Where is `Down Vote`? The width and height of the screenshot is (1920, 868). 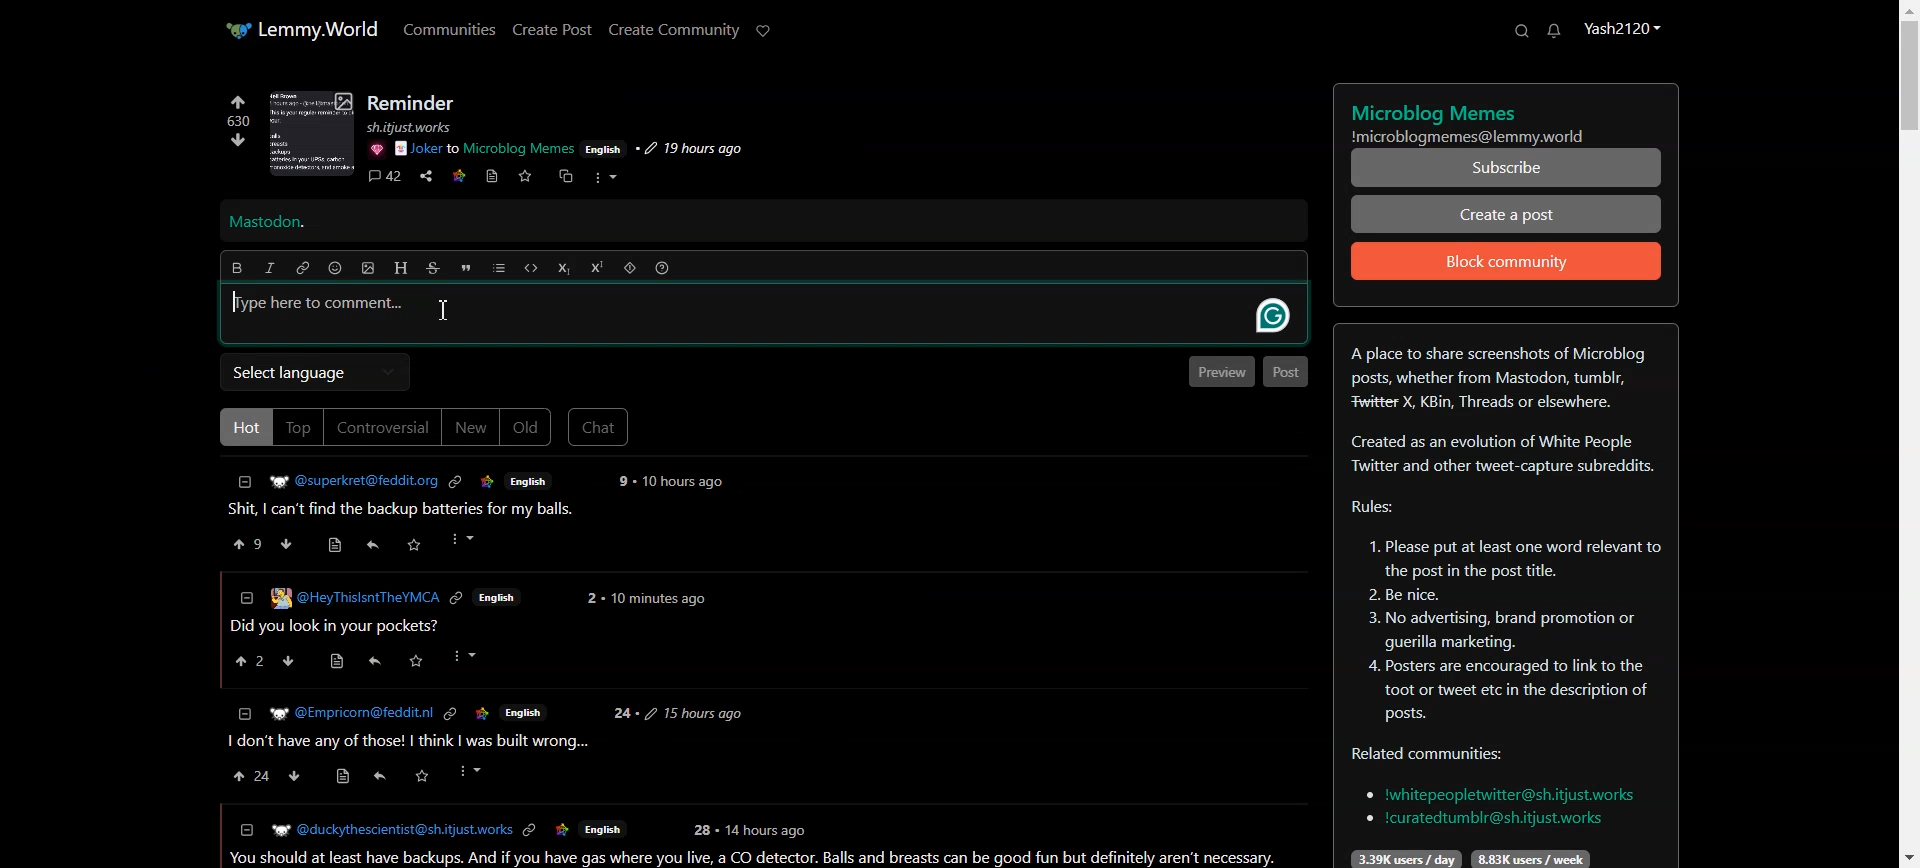 Down Vote is located at coordinates (287, 543).